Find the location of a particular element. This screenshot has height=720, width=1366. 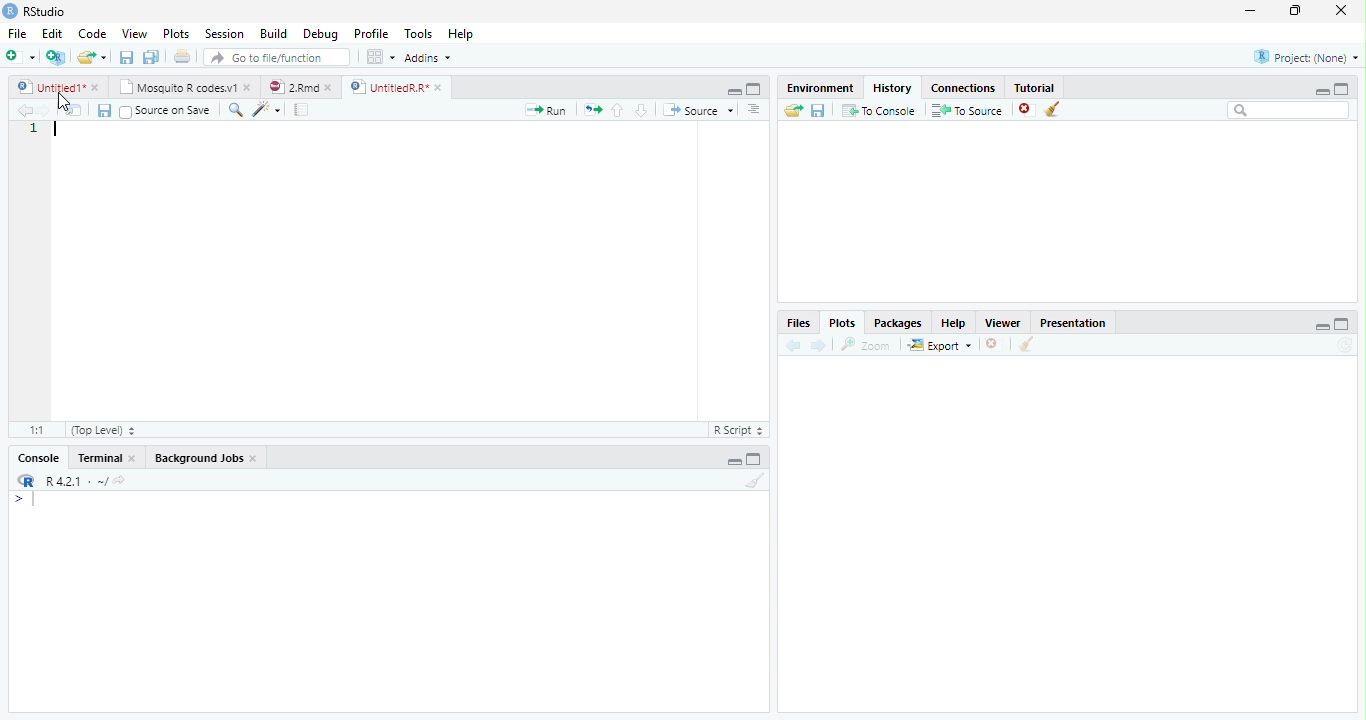

minimize is located at coordinates (1251, 10).